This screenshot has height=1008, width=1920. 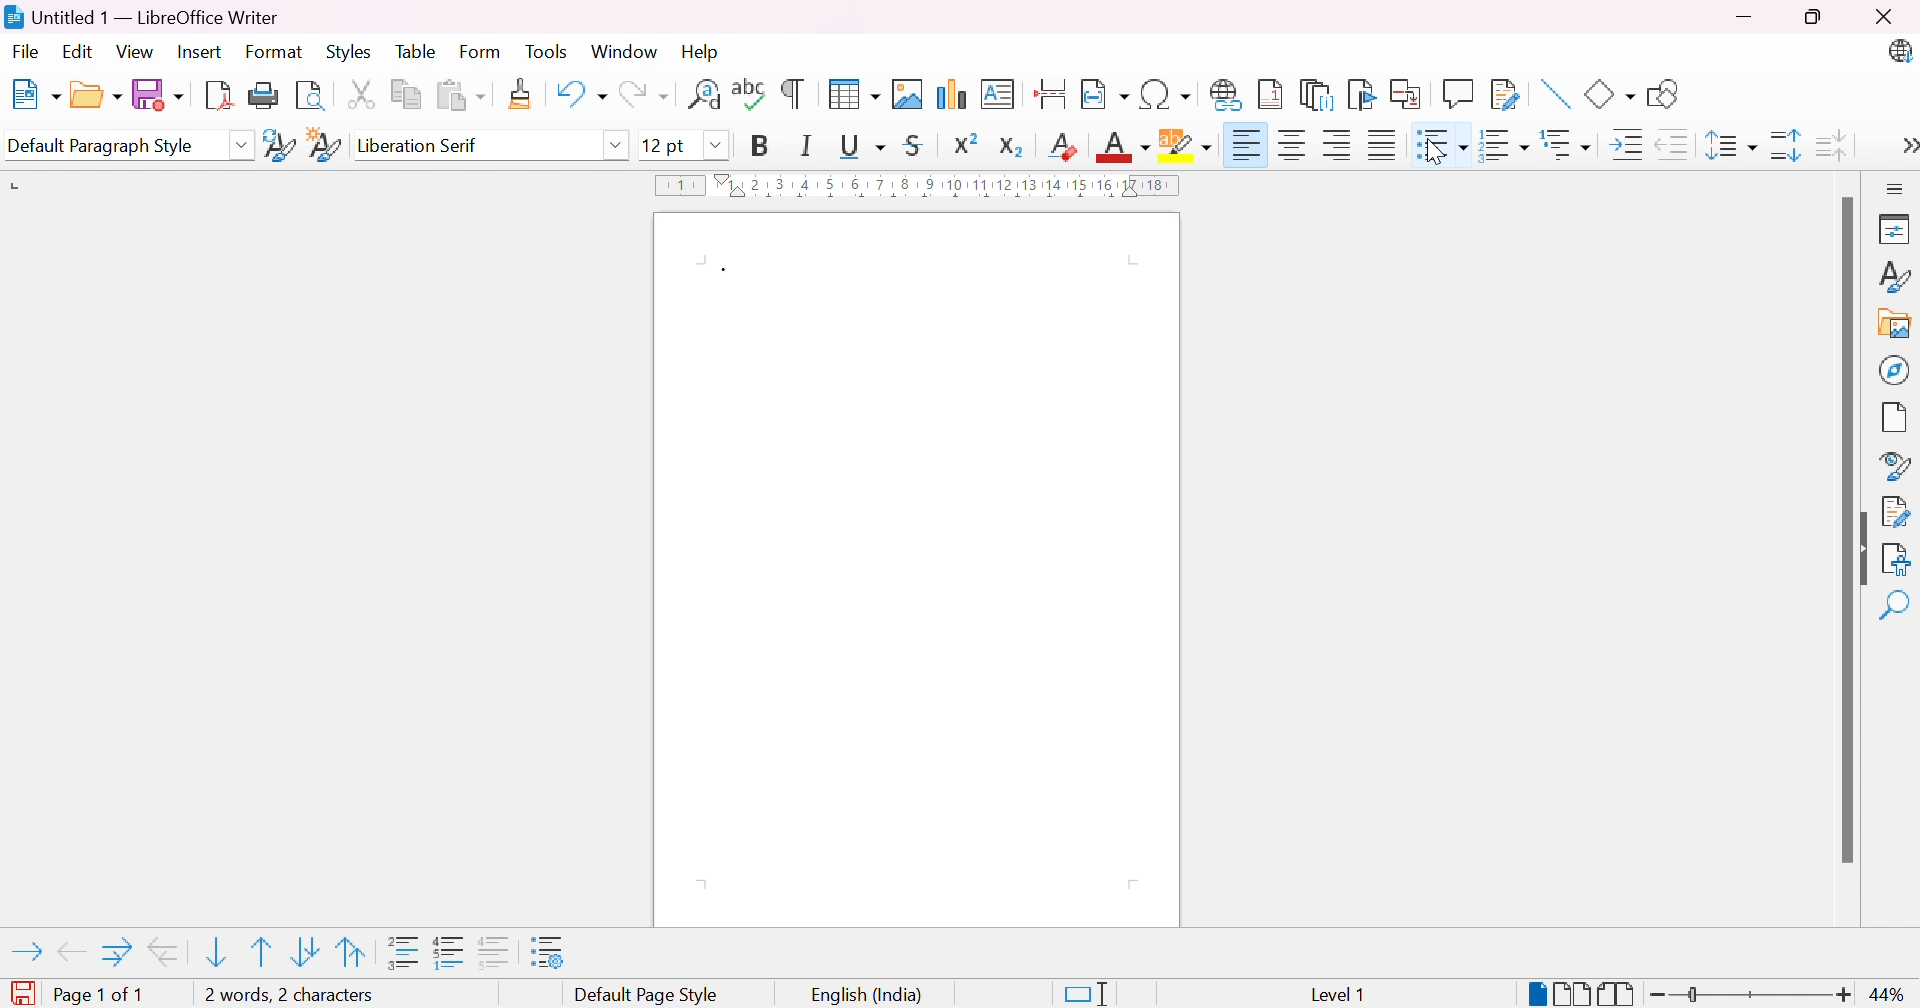 What do you see at coordinates (73, 996) in the screenshot?
I see `Page 1 of 1` at bounding box center [73, 996].